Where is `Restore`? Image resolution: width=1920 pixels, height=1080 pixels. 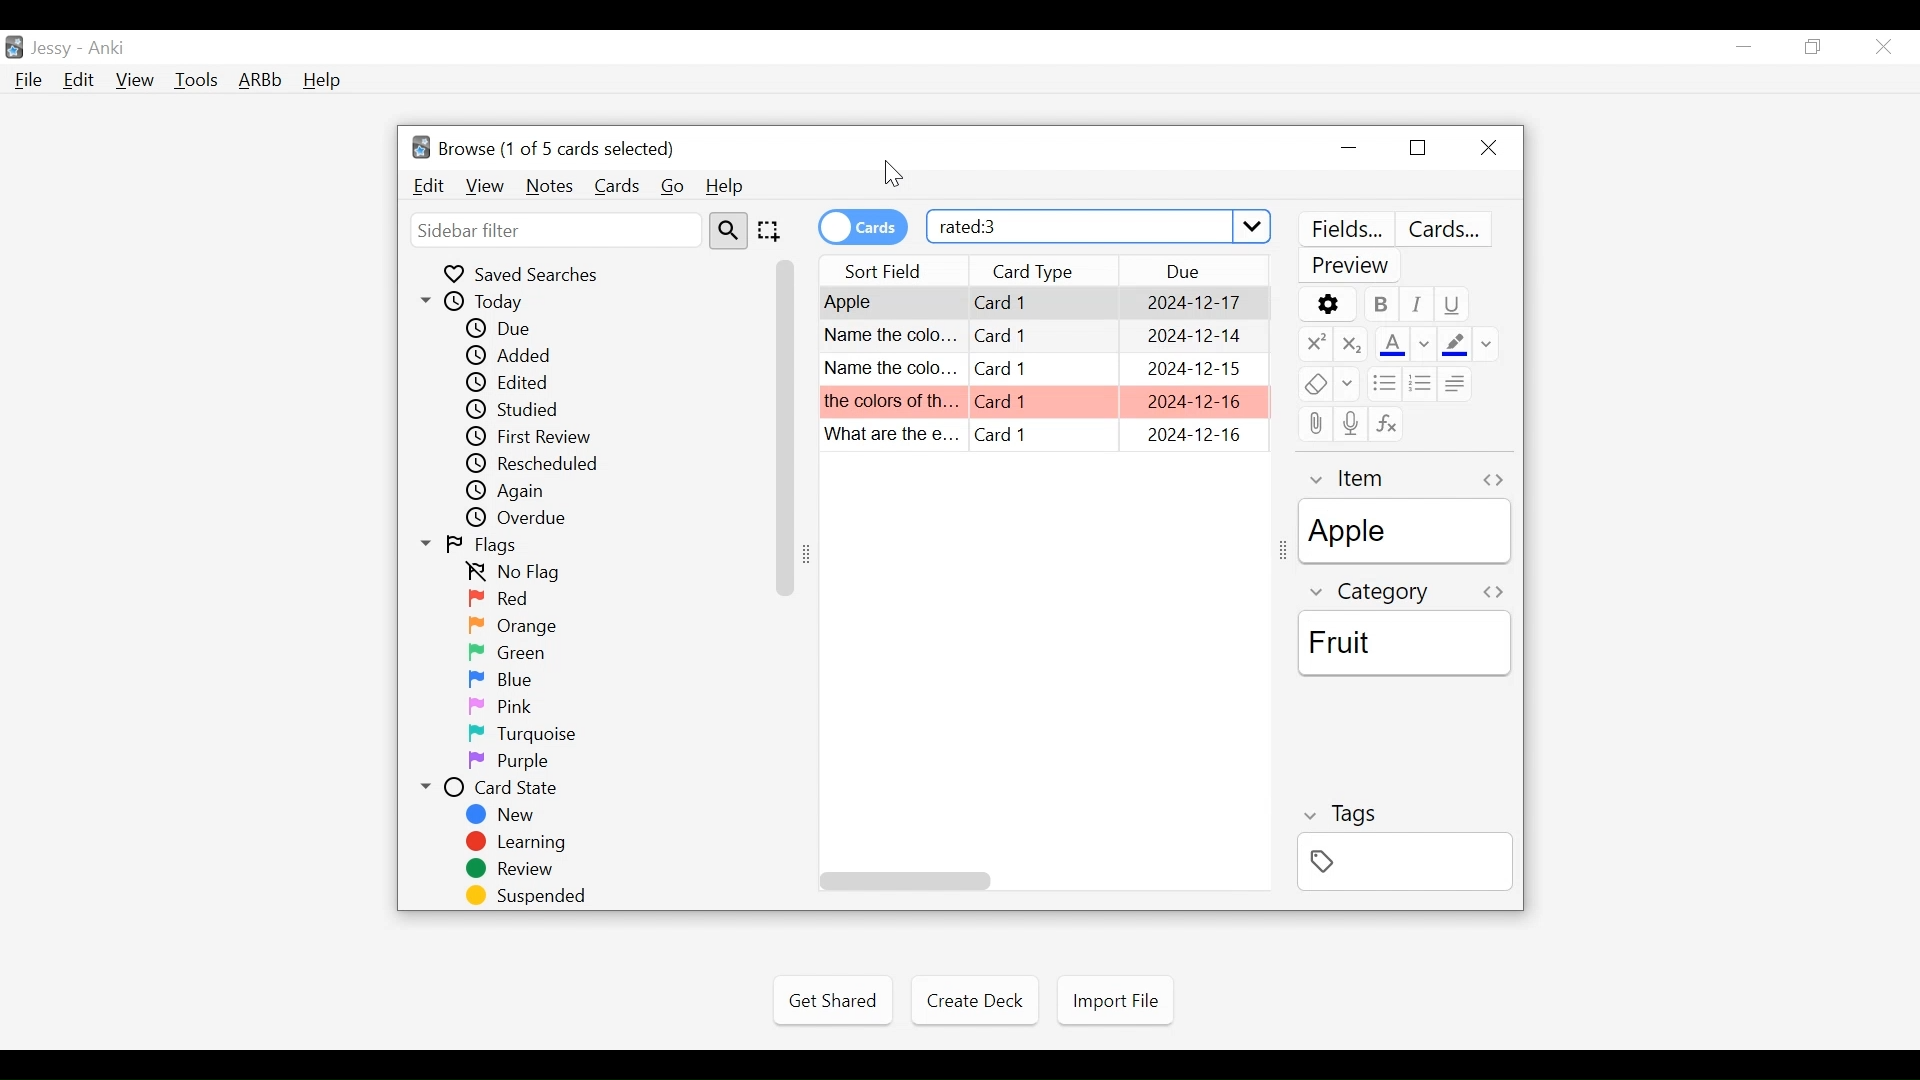 Restore is located at coordinates (1816, 47).